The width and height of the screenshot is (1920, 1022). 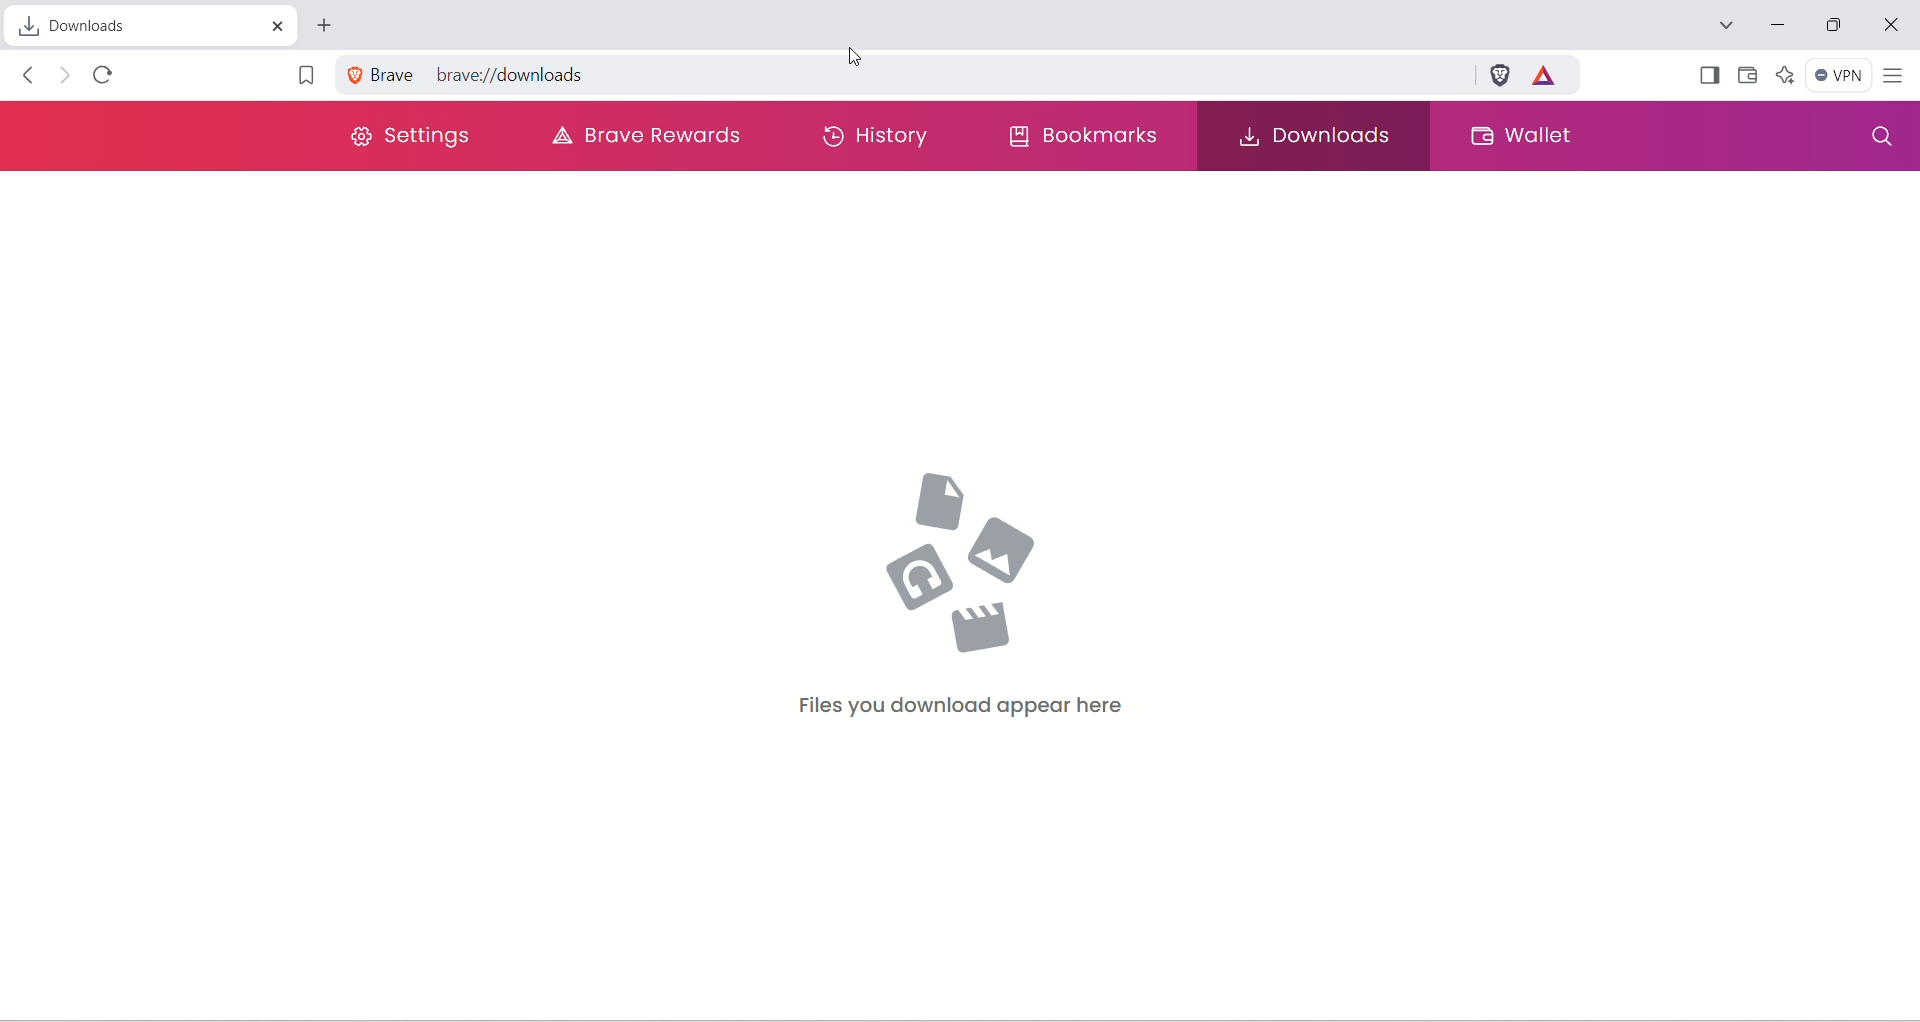 What do you see at coordinates (1792, 78) in the screenshot?
I see `leo AI` at bounding box center [1792, 78].